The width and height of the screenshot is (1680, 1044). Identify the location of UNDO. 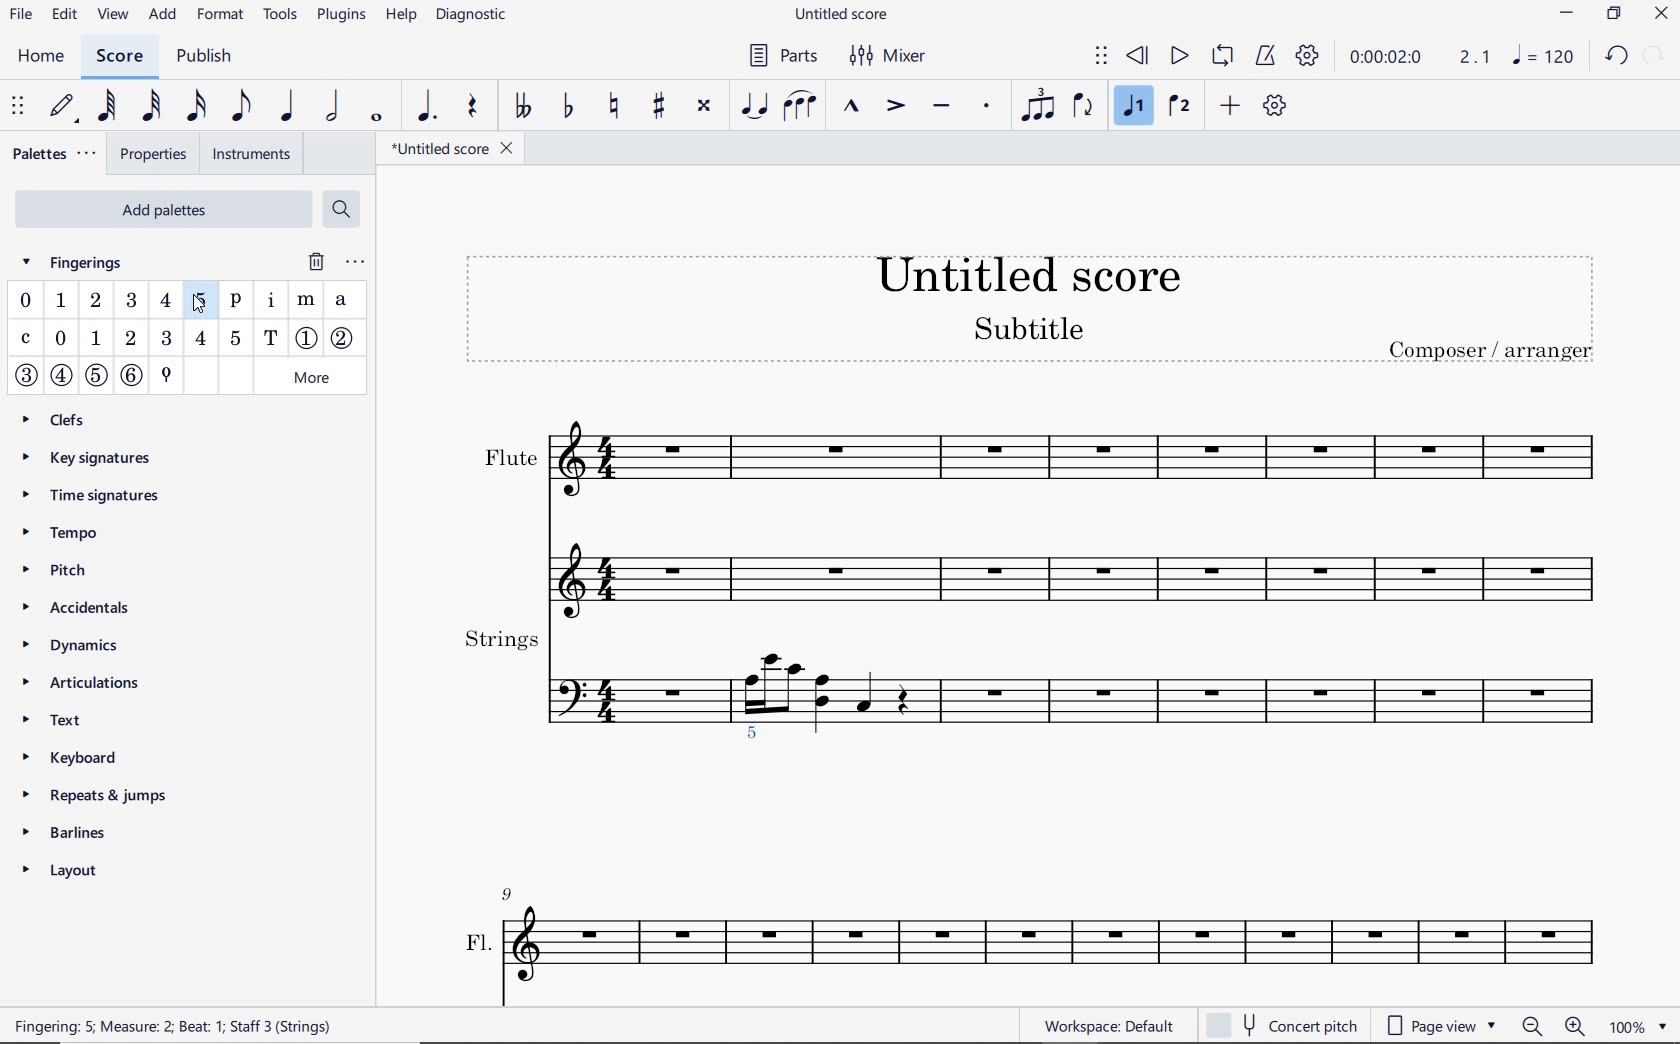
(1616, 55).